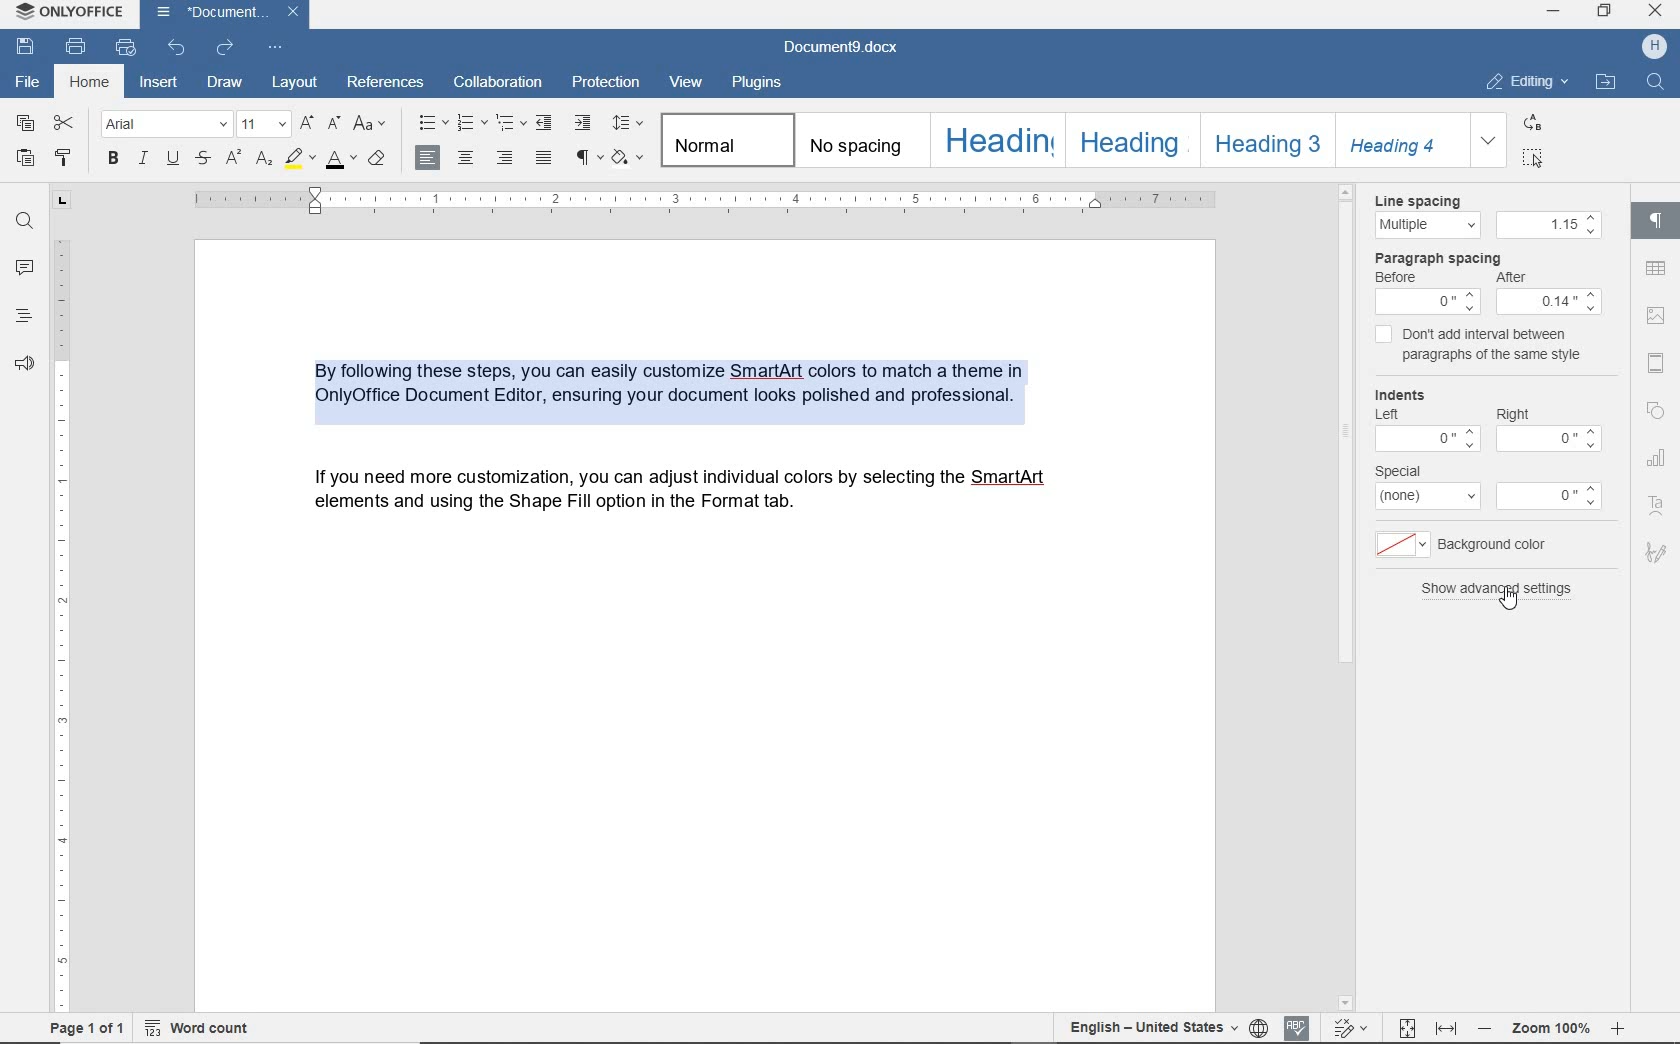  What do you see at coordinates (387, 84) in the screenshot?
I see `references` at bounding box center [387, 84].